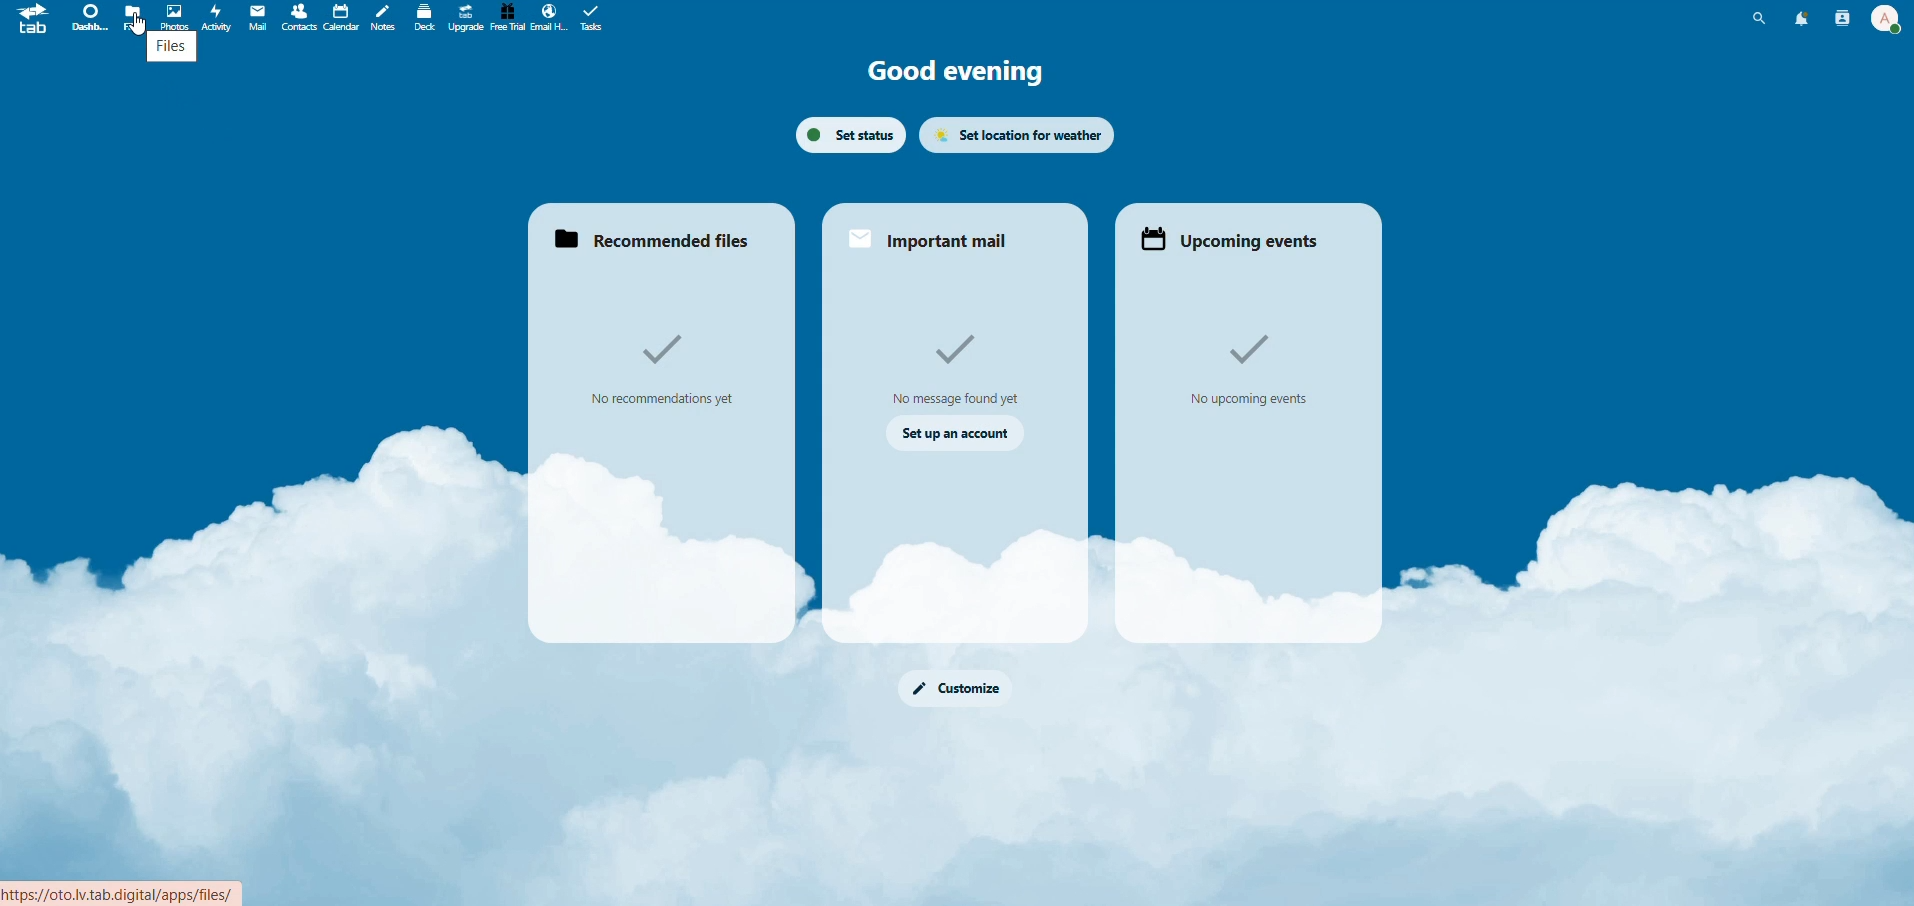  Describe the element at coordinates (659, 243) in the screenshot. I see `Recommended Files` at that location.